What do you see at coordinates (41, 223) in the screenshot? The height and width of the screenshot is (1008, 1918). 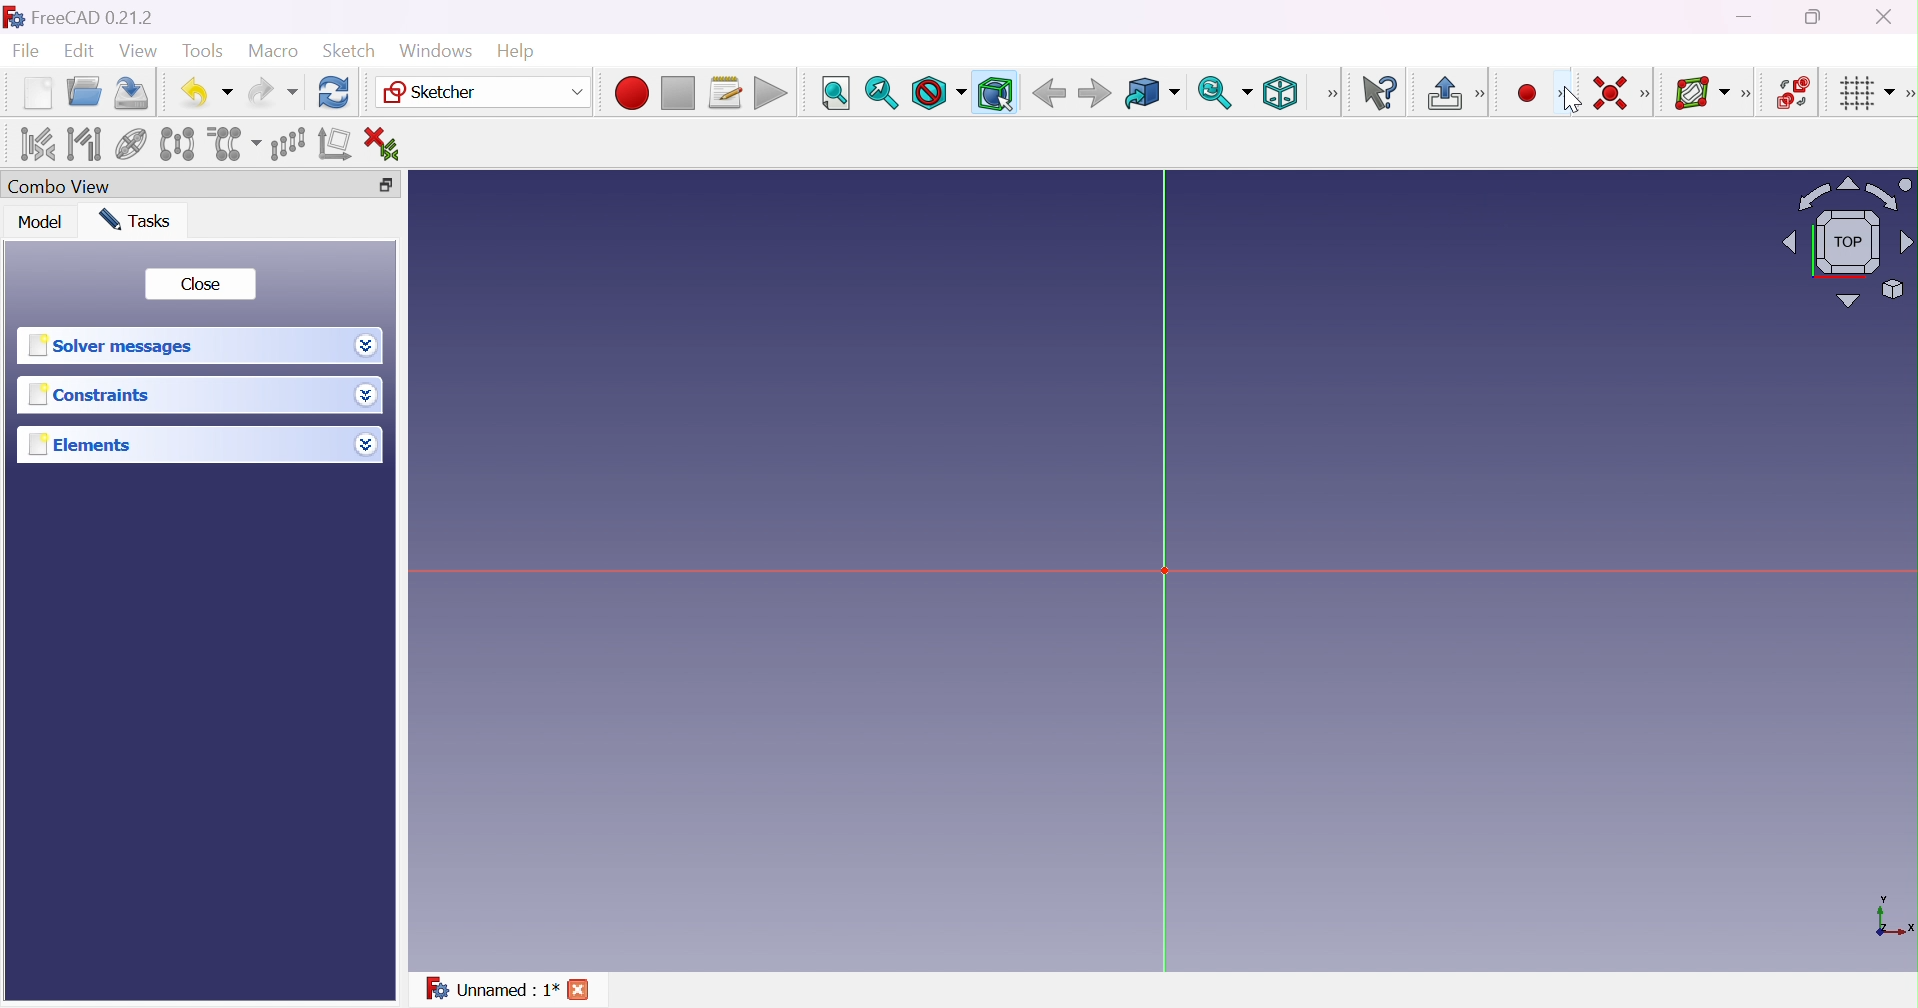 I see `Model` at bounding box center [41, 223].